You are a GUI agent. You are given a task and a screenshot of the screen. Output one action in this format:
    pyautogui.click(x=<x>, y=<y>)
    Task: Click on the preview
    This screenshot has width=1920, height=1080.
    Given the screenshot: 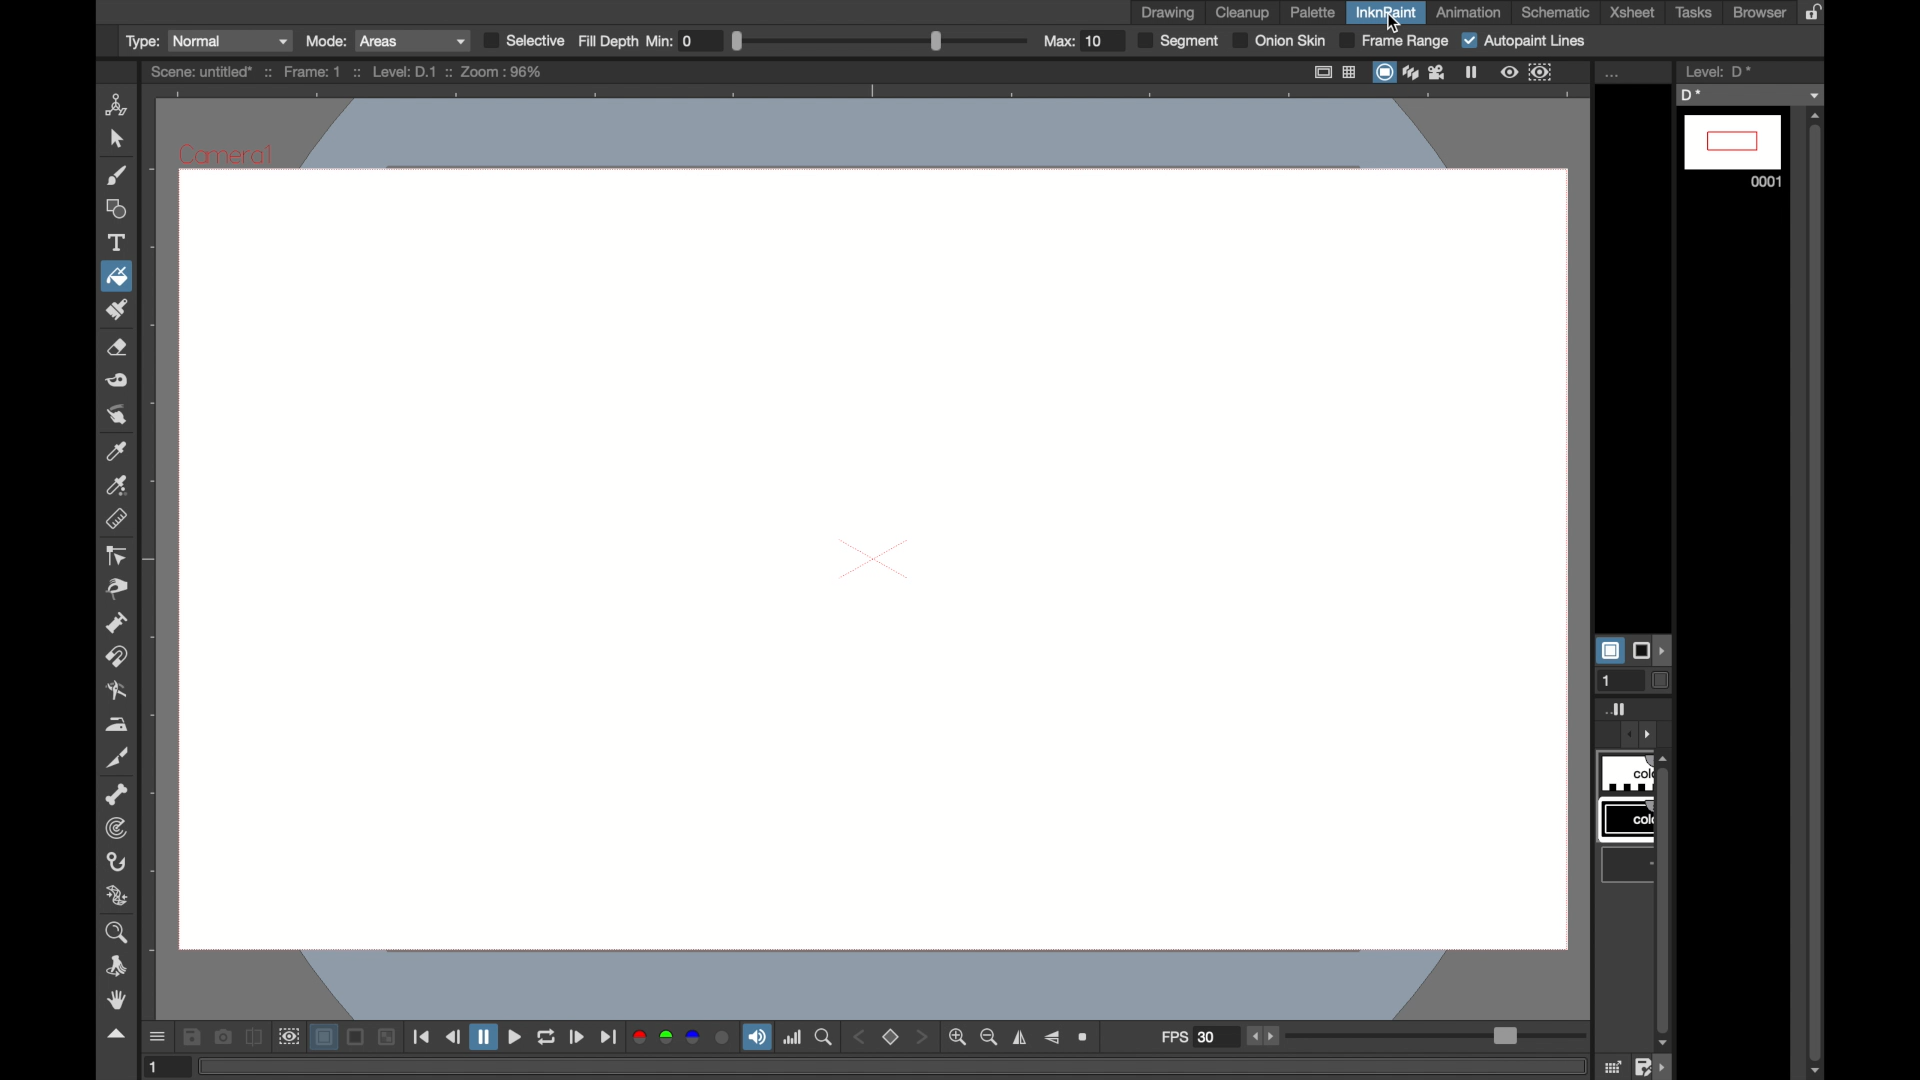 What is the action you would take?
    pyautogui.click(x=289, y=1038)
    